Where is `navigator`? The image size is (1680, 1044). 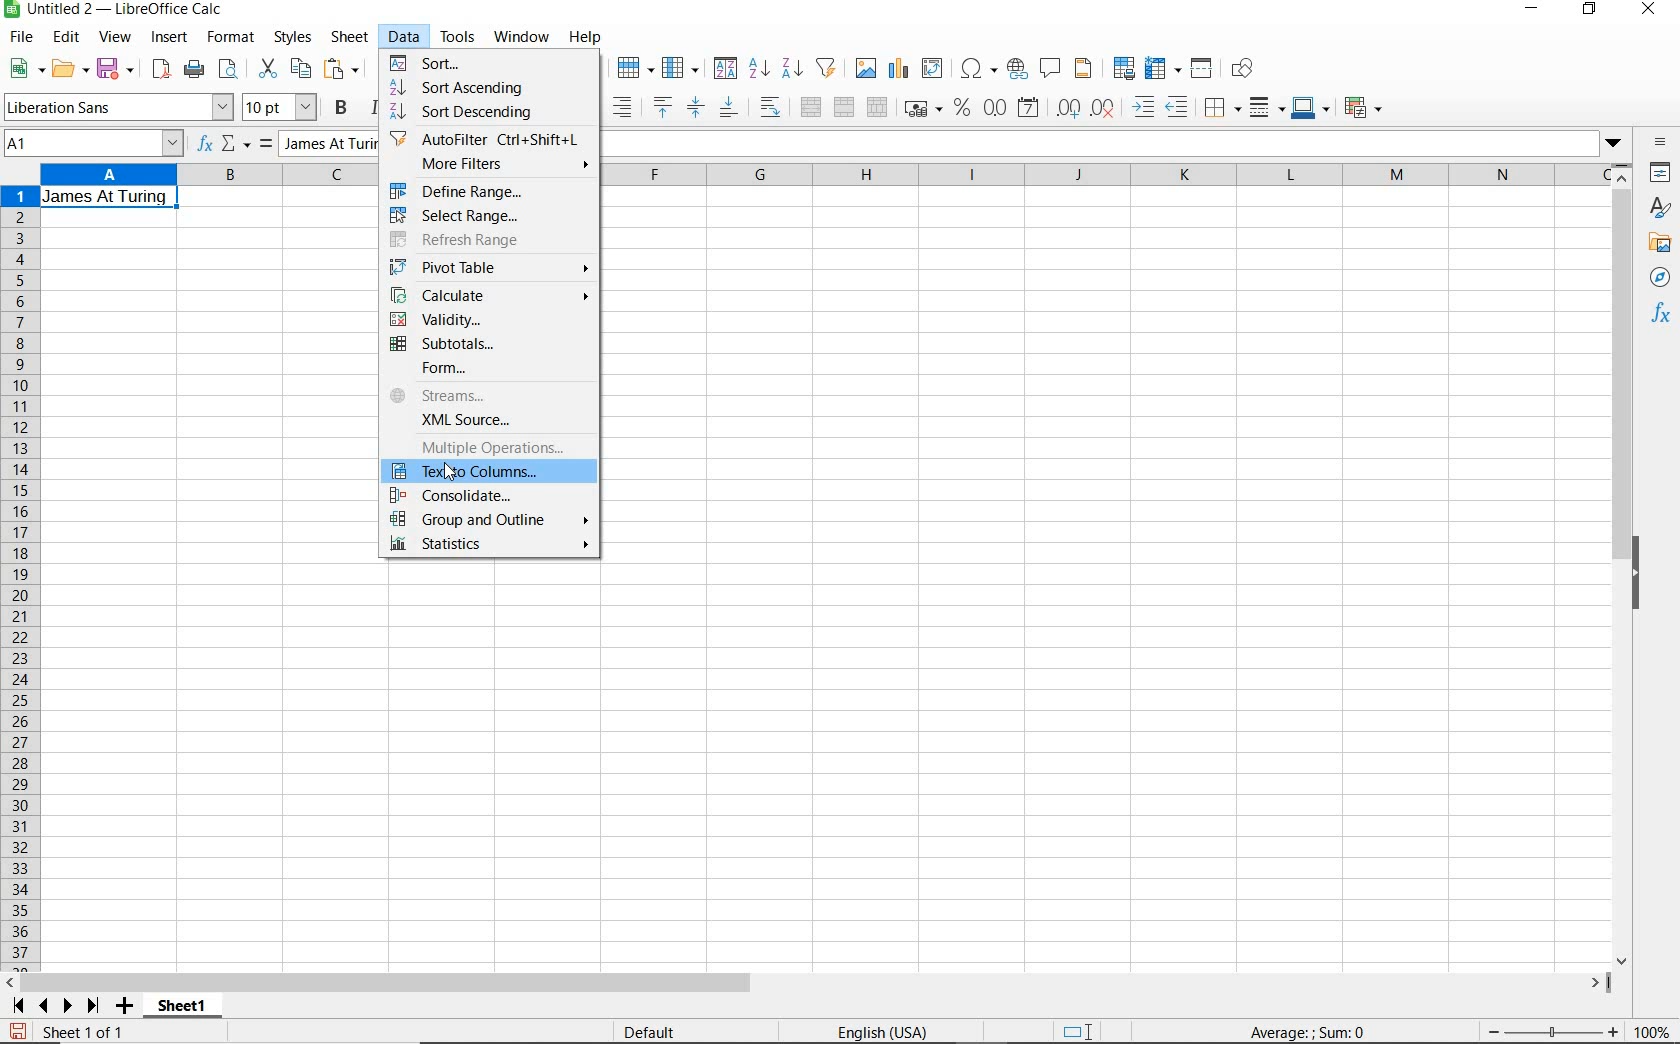
navigator is located at coordinates (1661, 277).